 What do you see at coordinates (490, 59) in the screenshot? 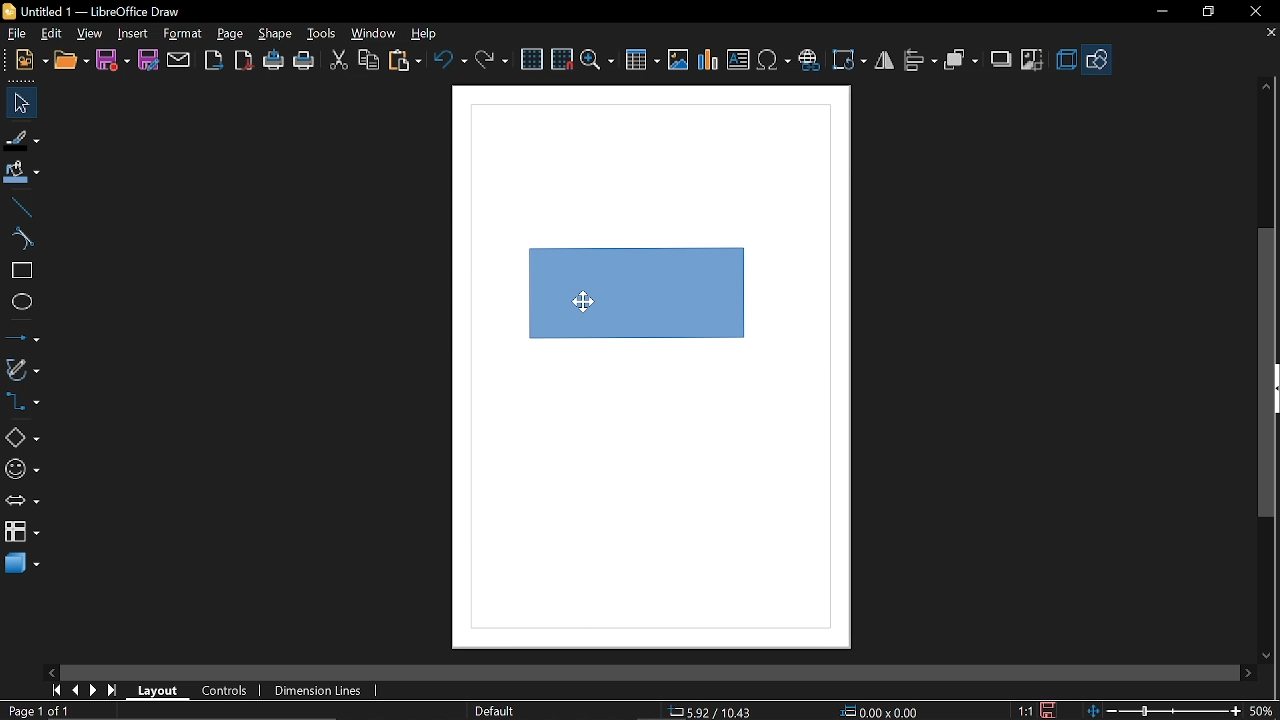
I see `Redo` at bounding box center [490, 59].